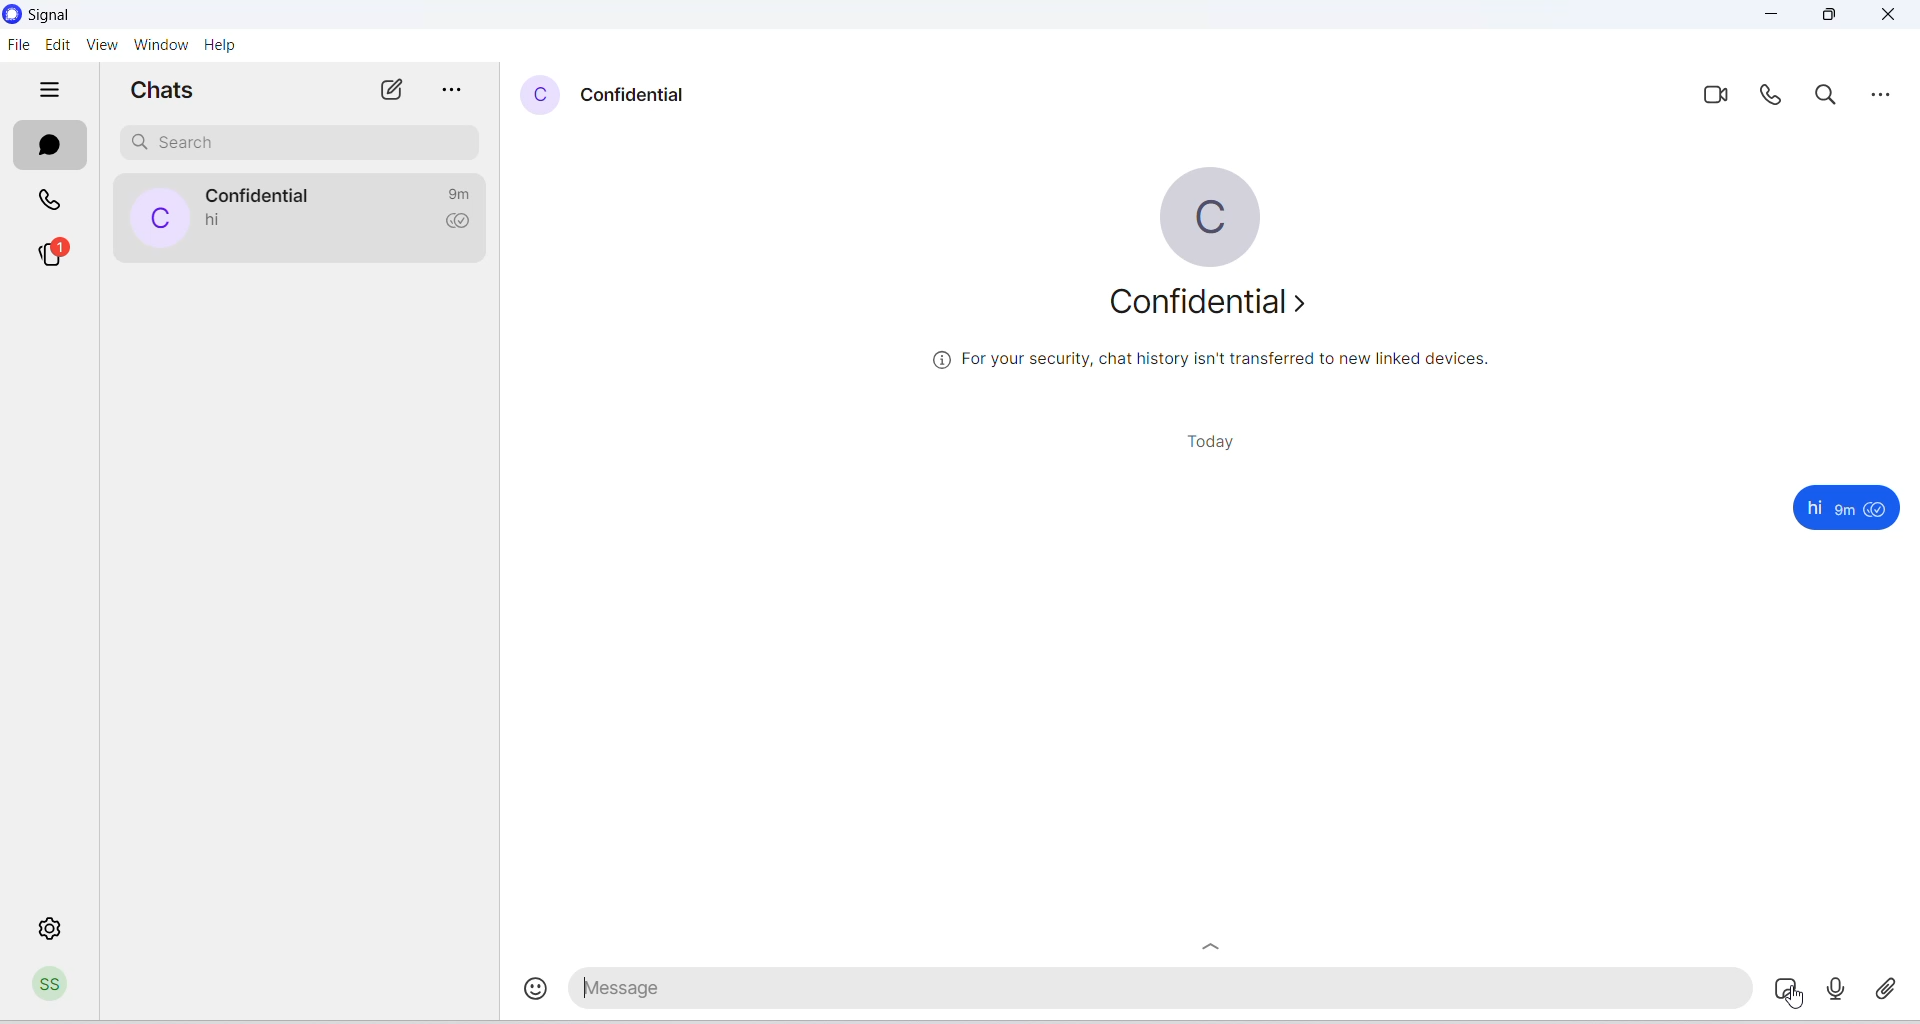 This screenshot has height=1024, width=1920. Describe the element at coordinates (104, 46) in the screenshot. I see `view` at that location.